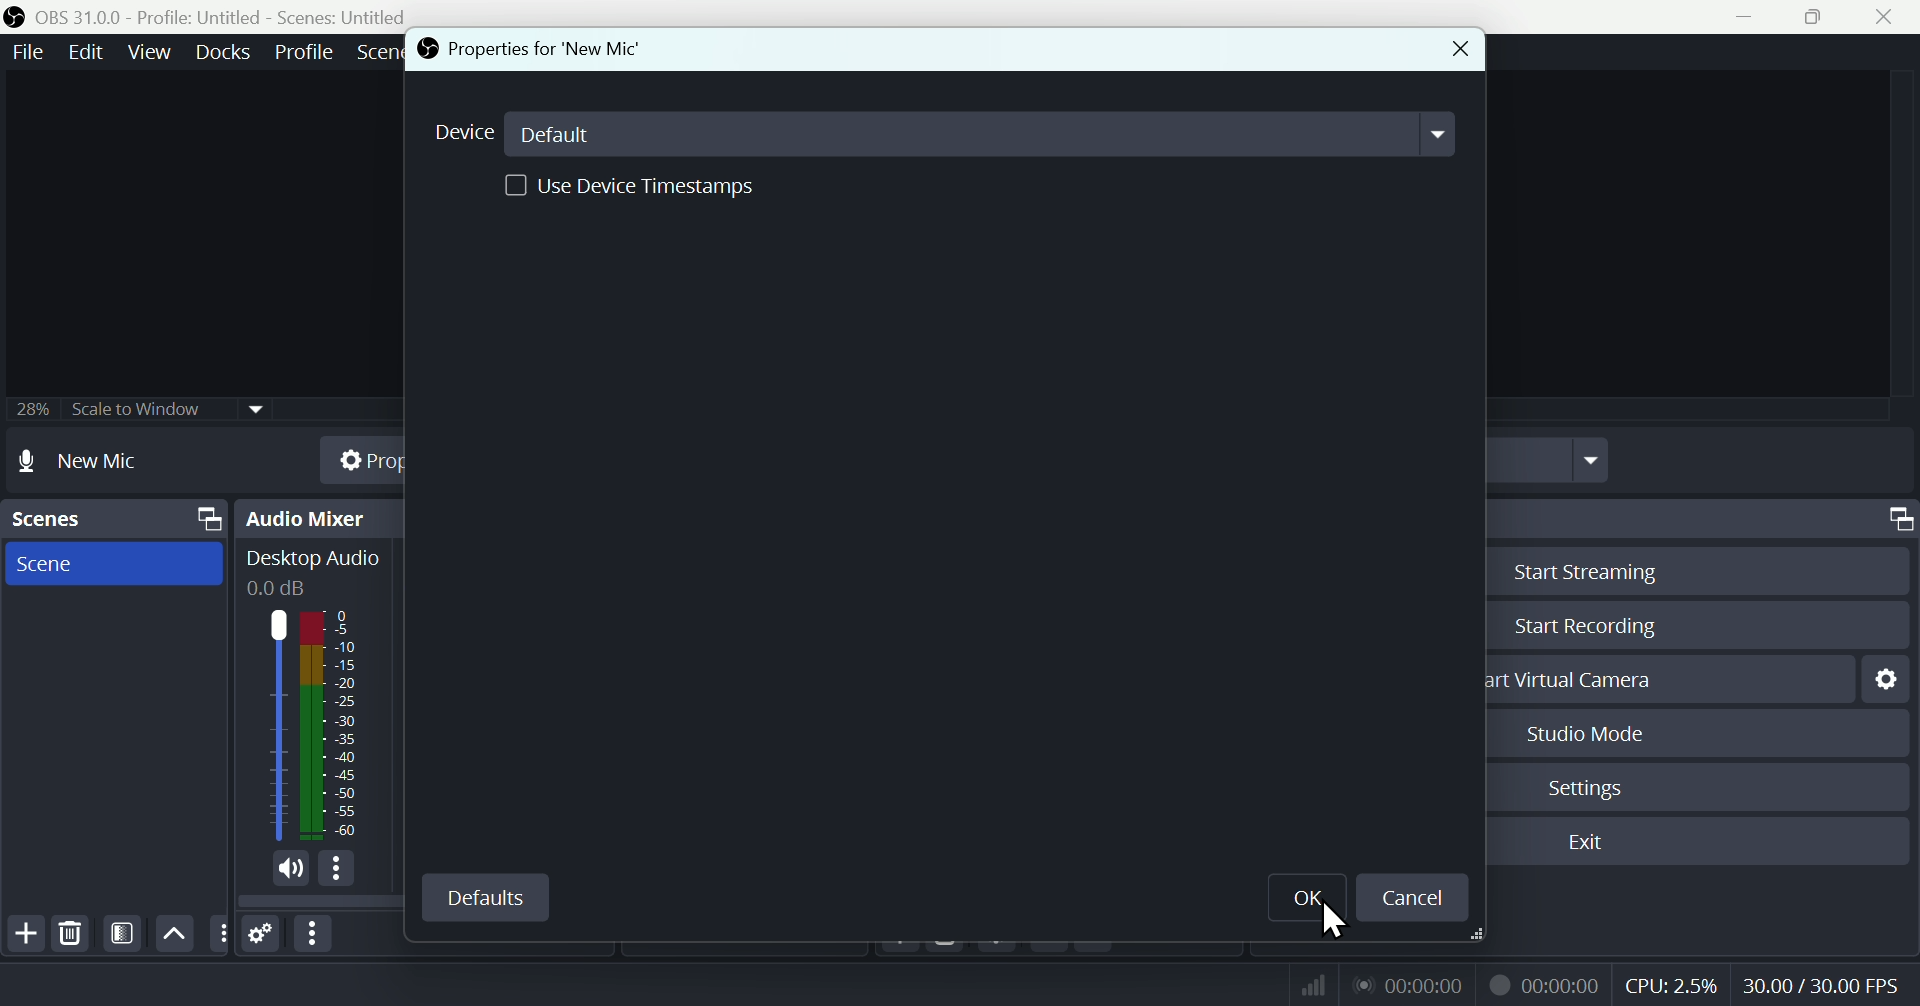 The image size is (1920, 1006). What do you see at coordinates (1821, 987) in the screenshot?
I see `Frame Per Second` at bounding box center [1821, 987].